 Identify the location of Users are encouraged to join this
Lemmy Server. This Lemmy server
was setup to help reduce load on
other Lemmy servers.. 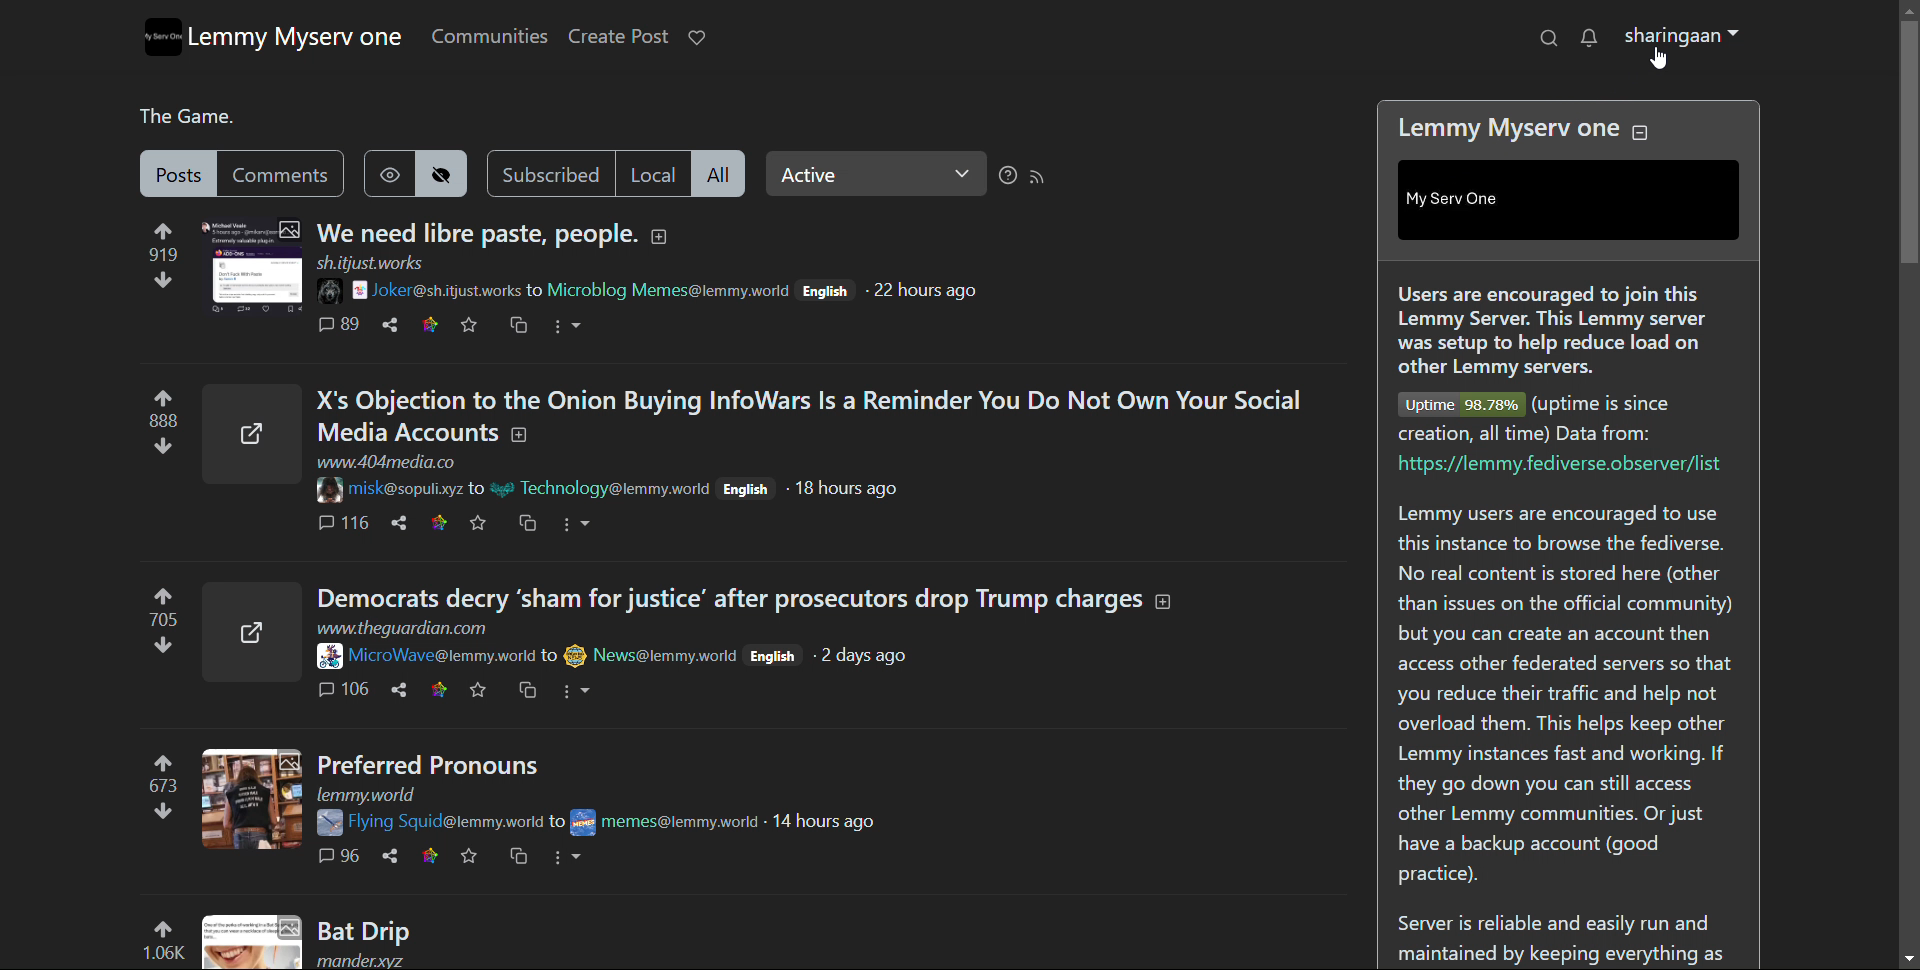
(1558, 331).